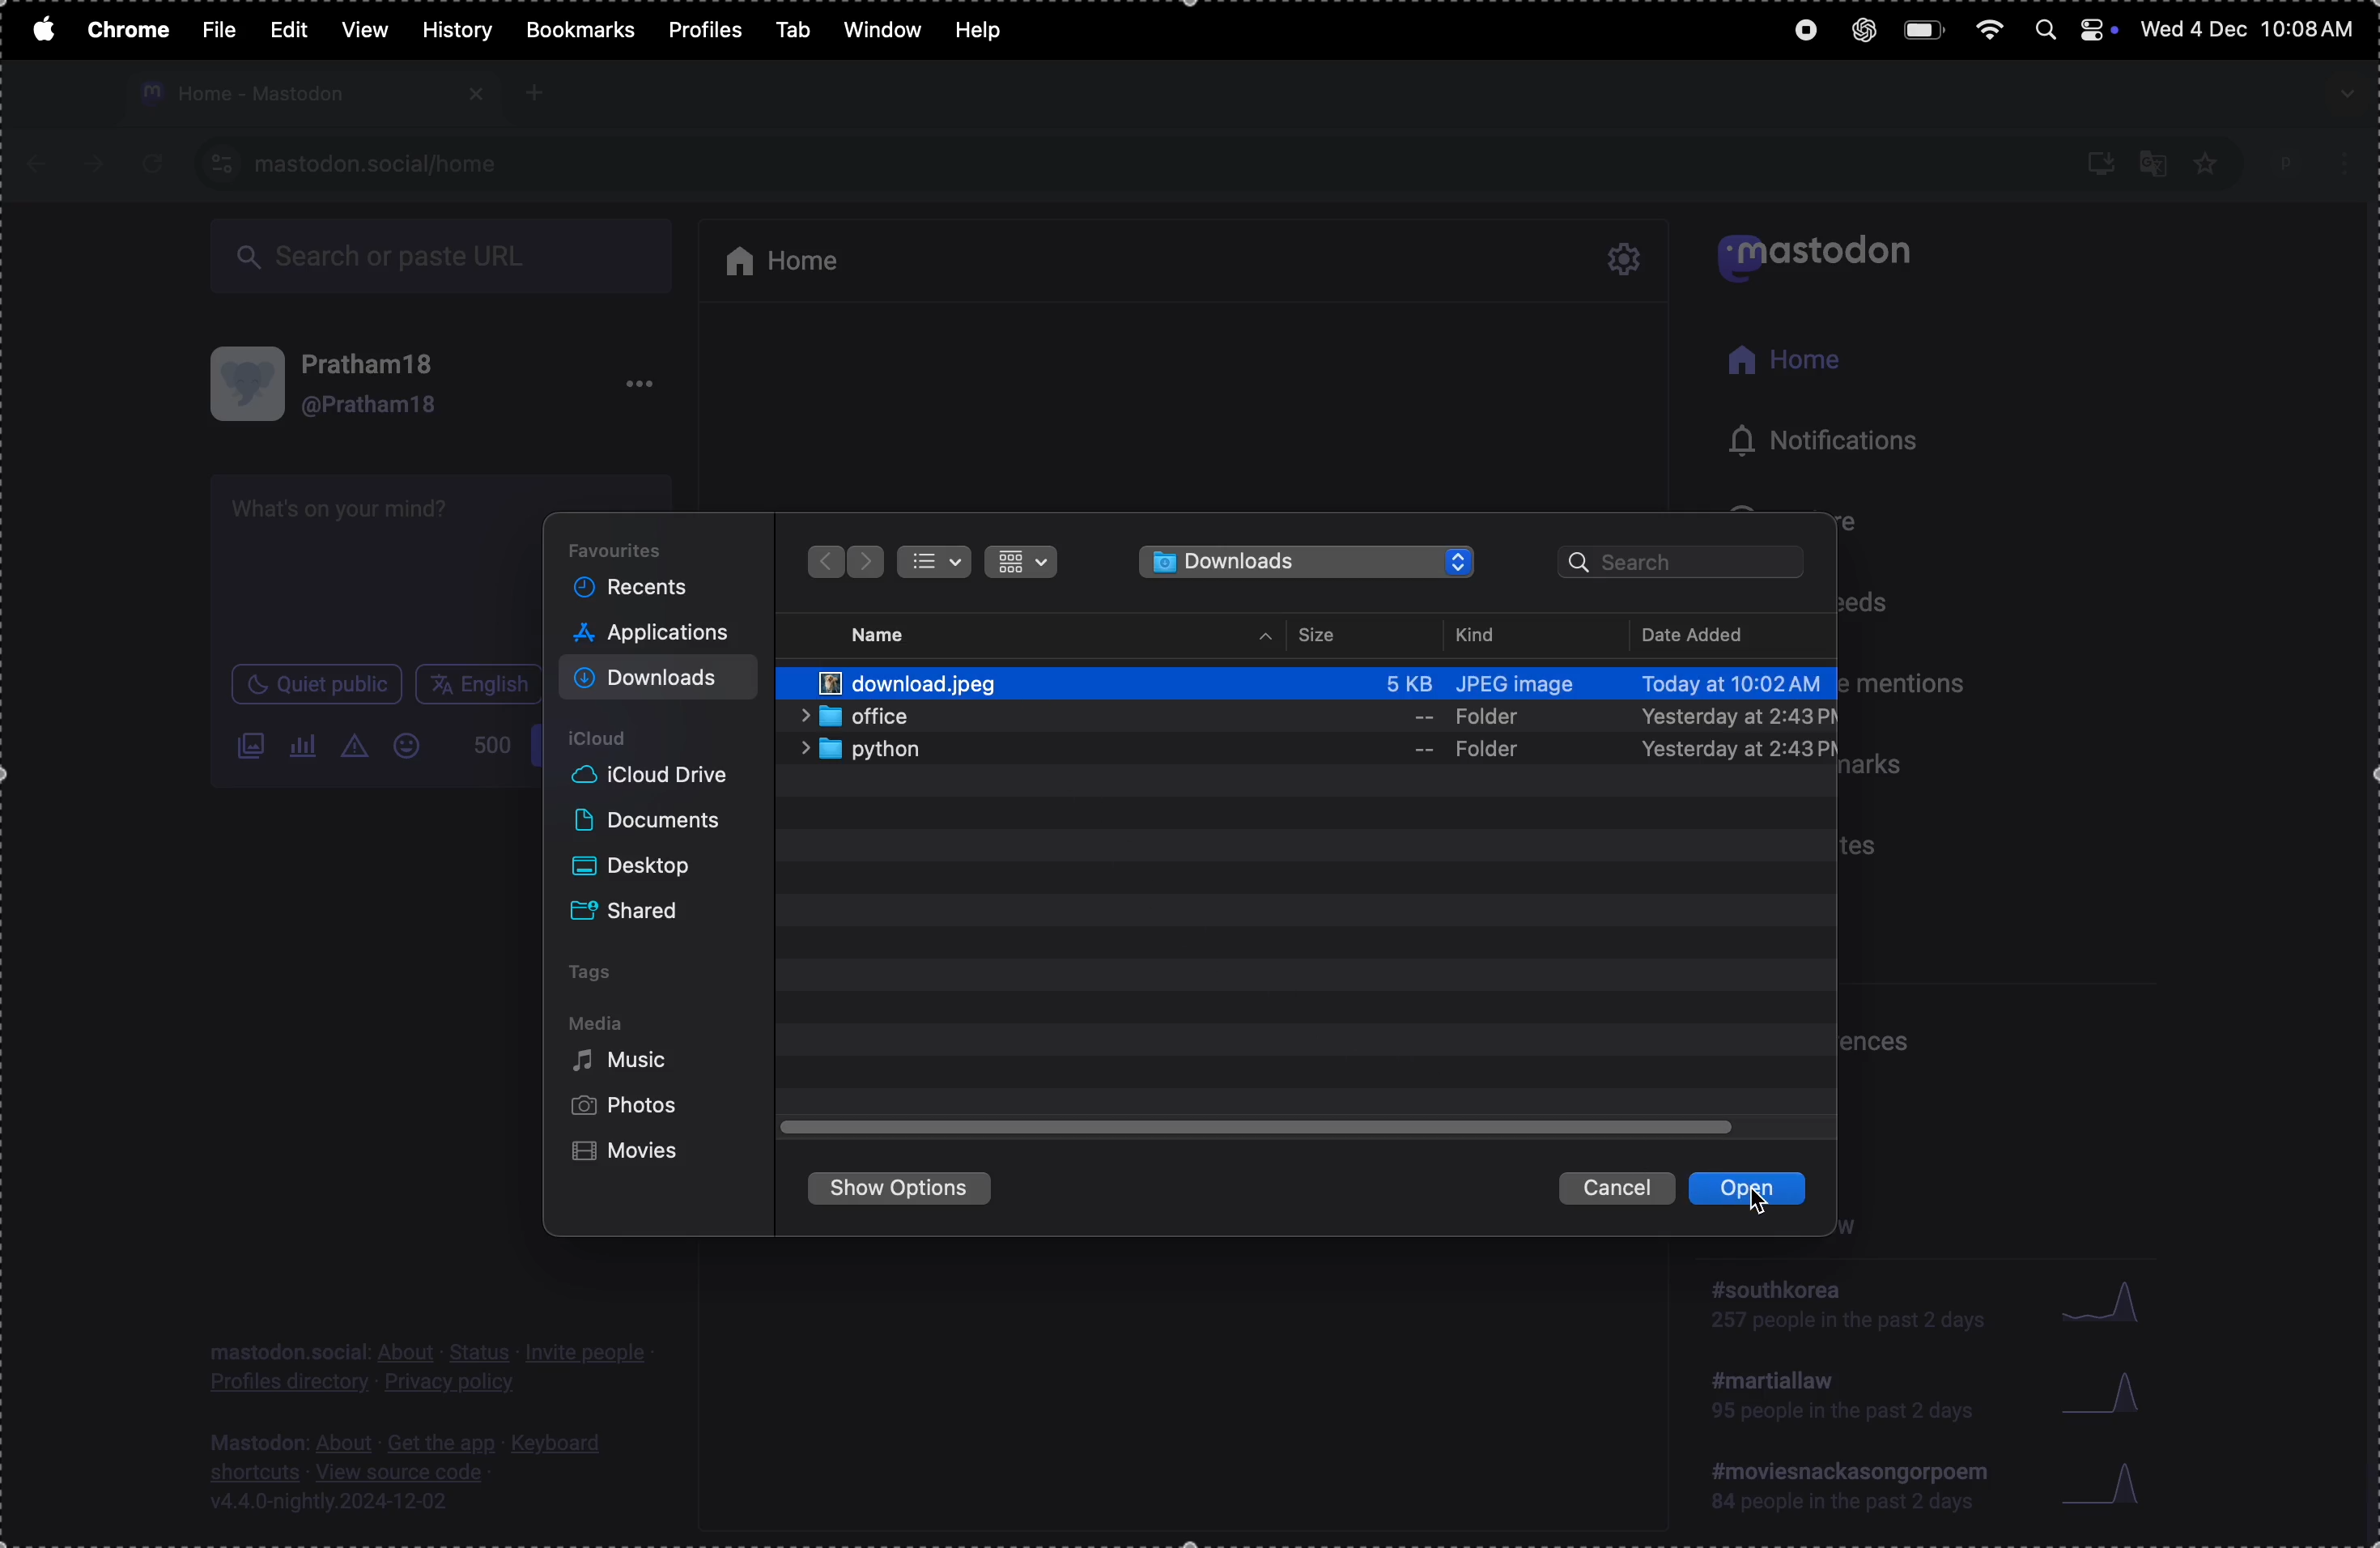  Describe the element at coordinates (125, 30) in the screenshot. I see `Chrome` at that location.